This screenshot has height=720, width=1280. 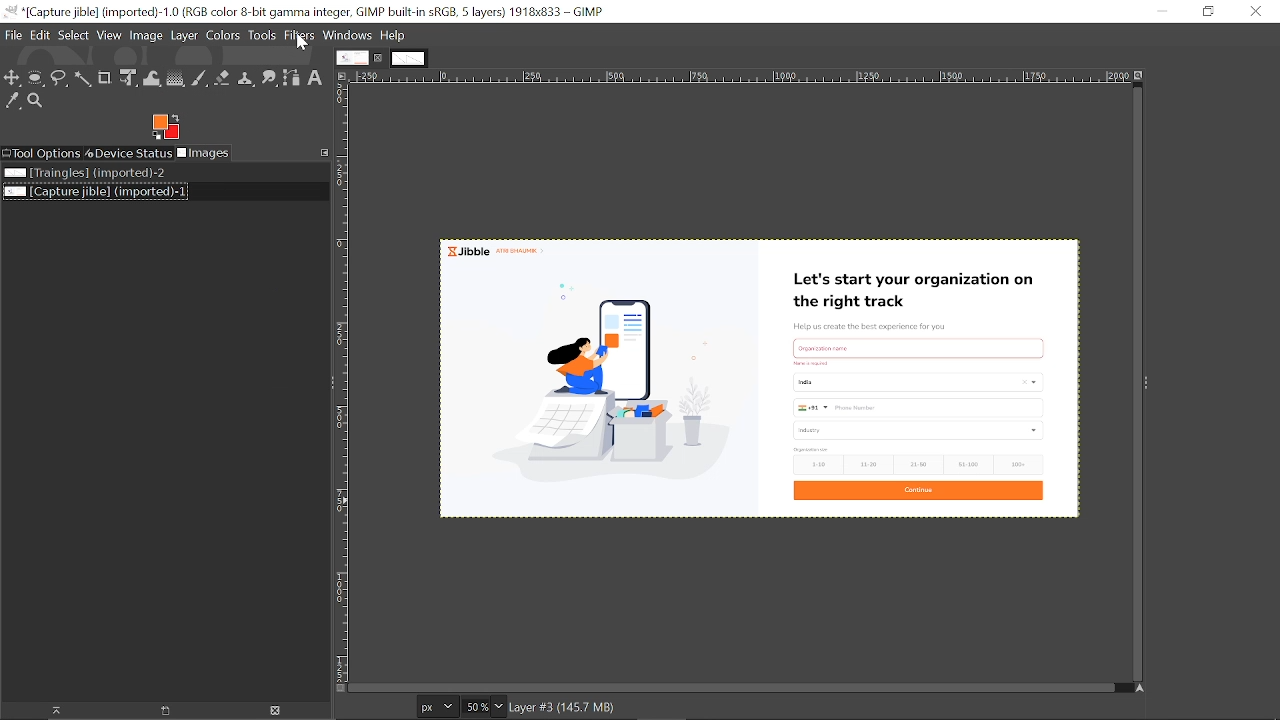 What do you see at coordinates (1140, 691) in the screenshot?
I see `Navigate the image display` at bounding box center [1140, 691].